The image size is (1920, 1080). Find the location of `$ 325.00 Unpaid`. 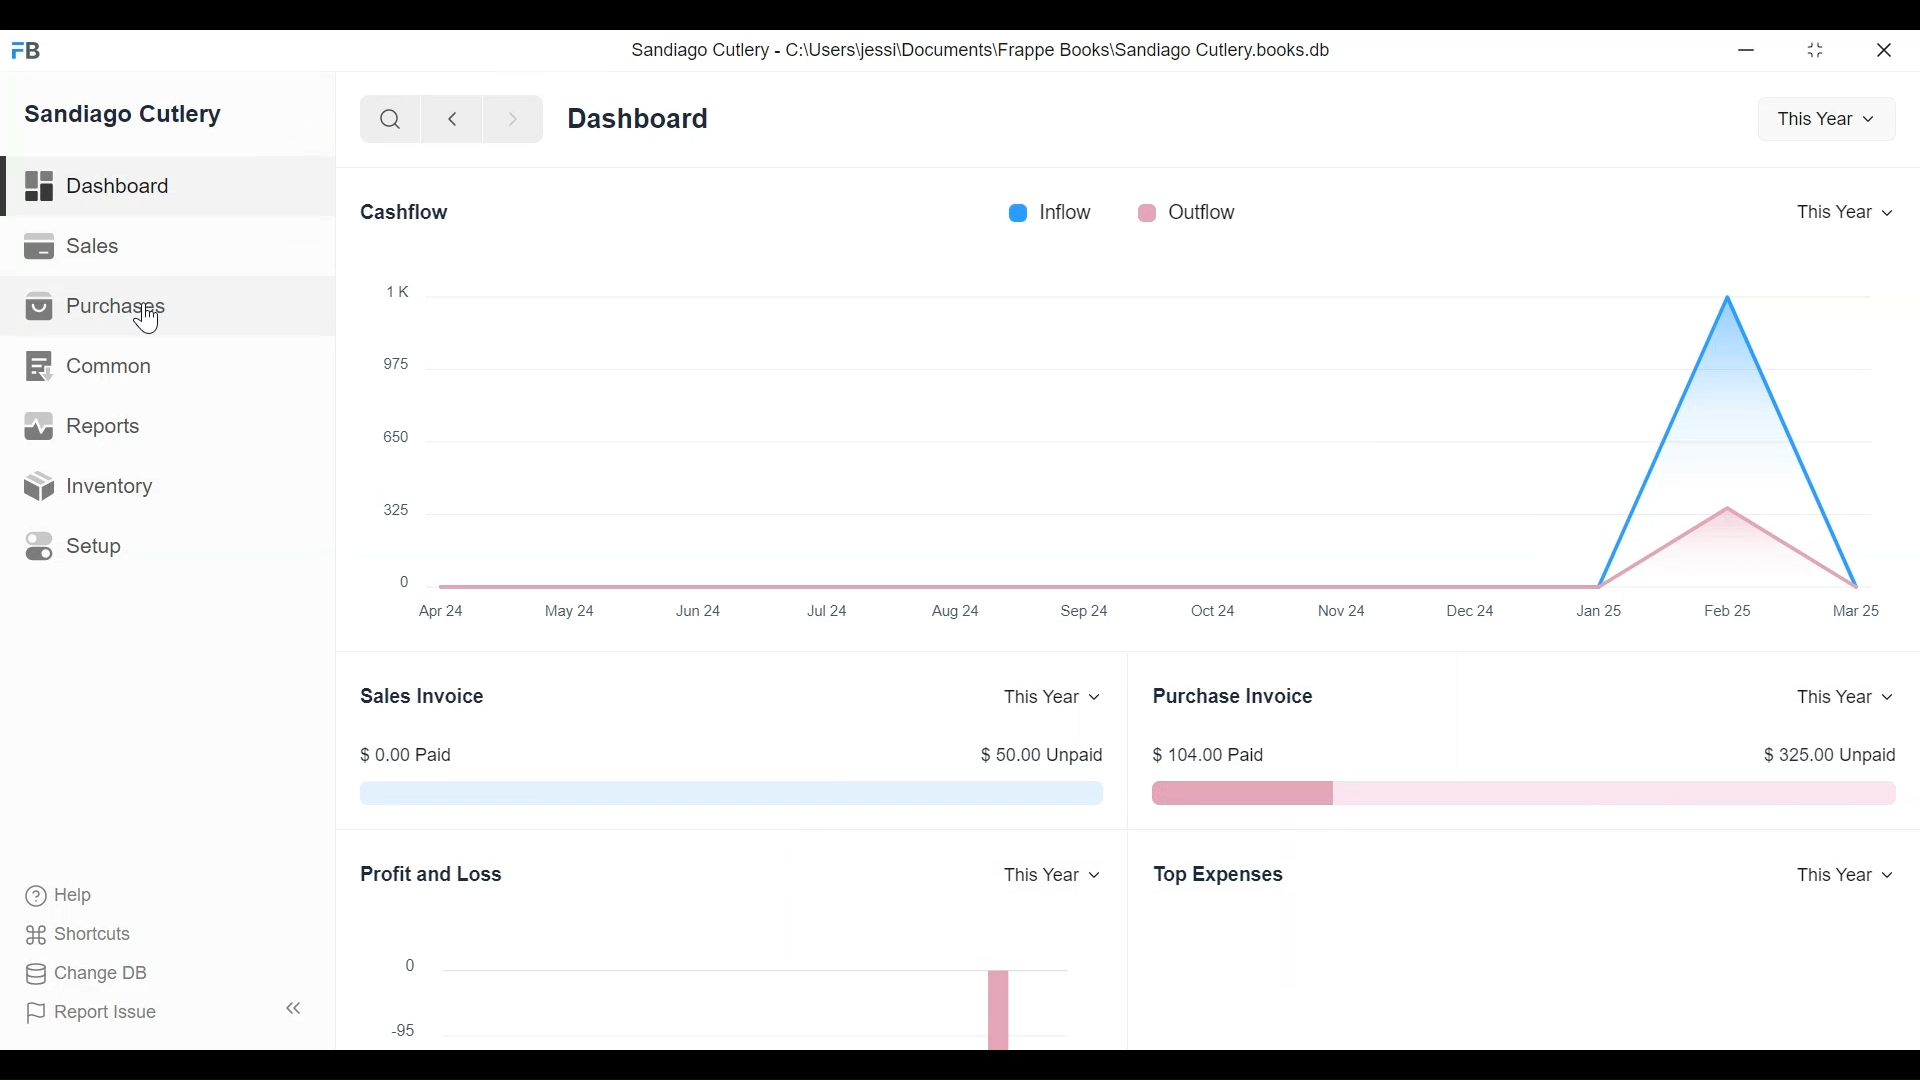

$ 325.00 Unpaid is located at coordinates (1822, 746).